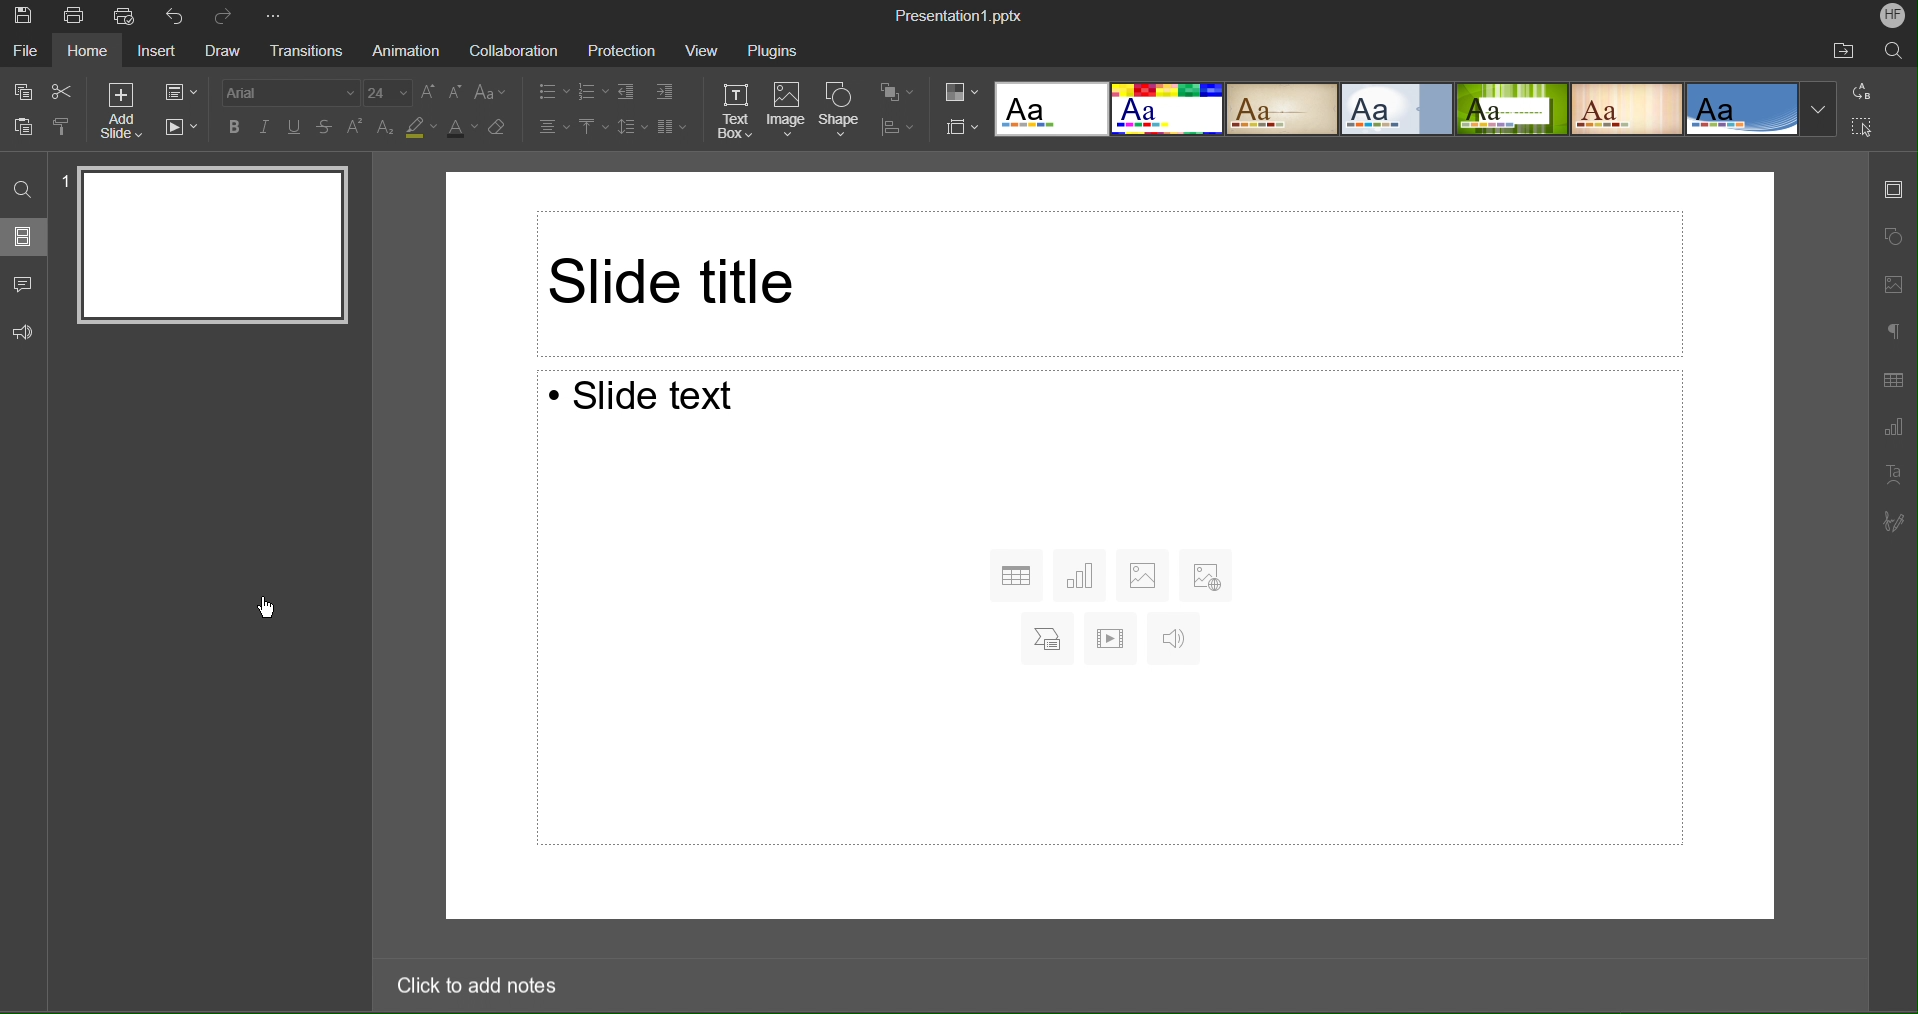 The height and width of the screenshot is (1014, 1918). Describe the element at coordinates (1107, 611) in the screenshot. I see `slide text` at that location.